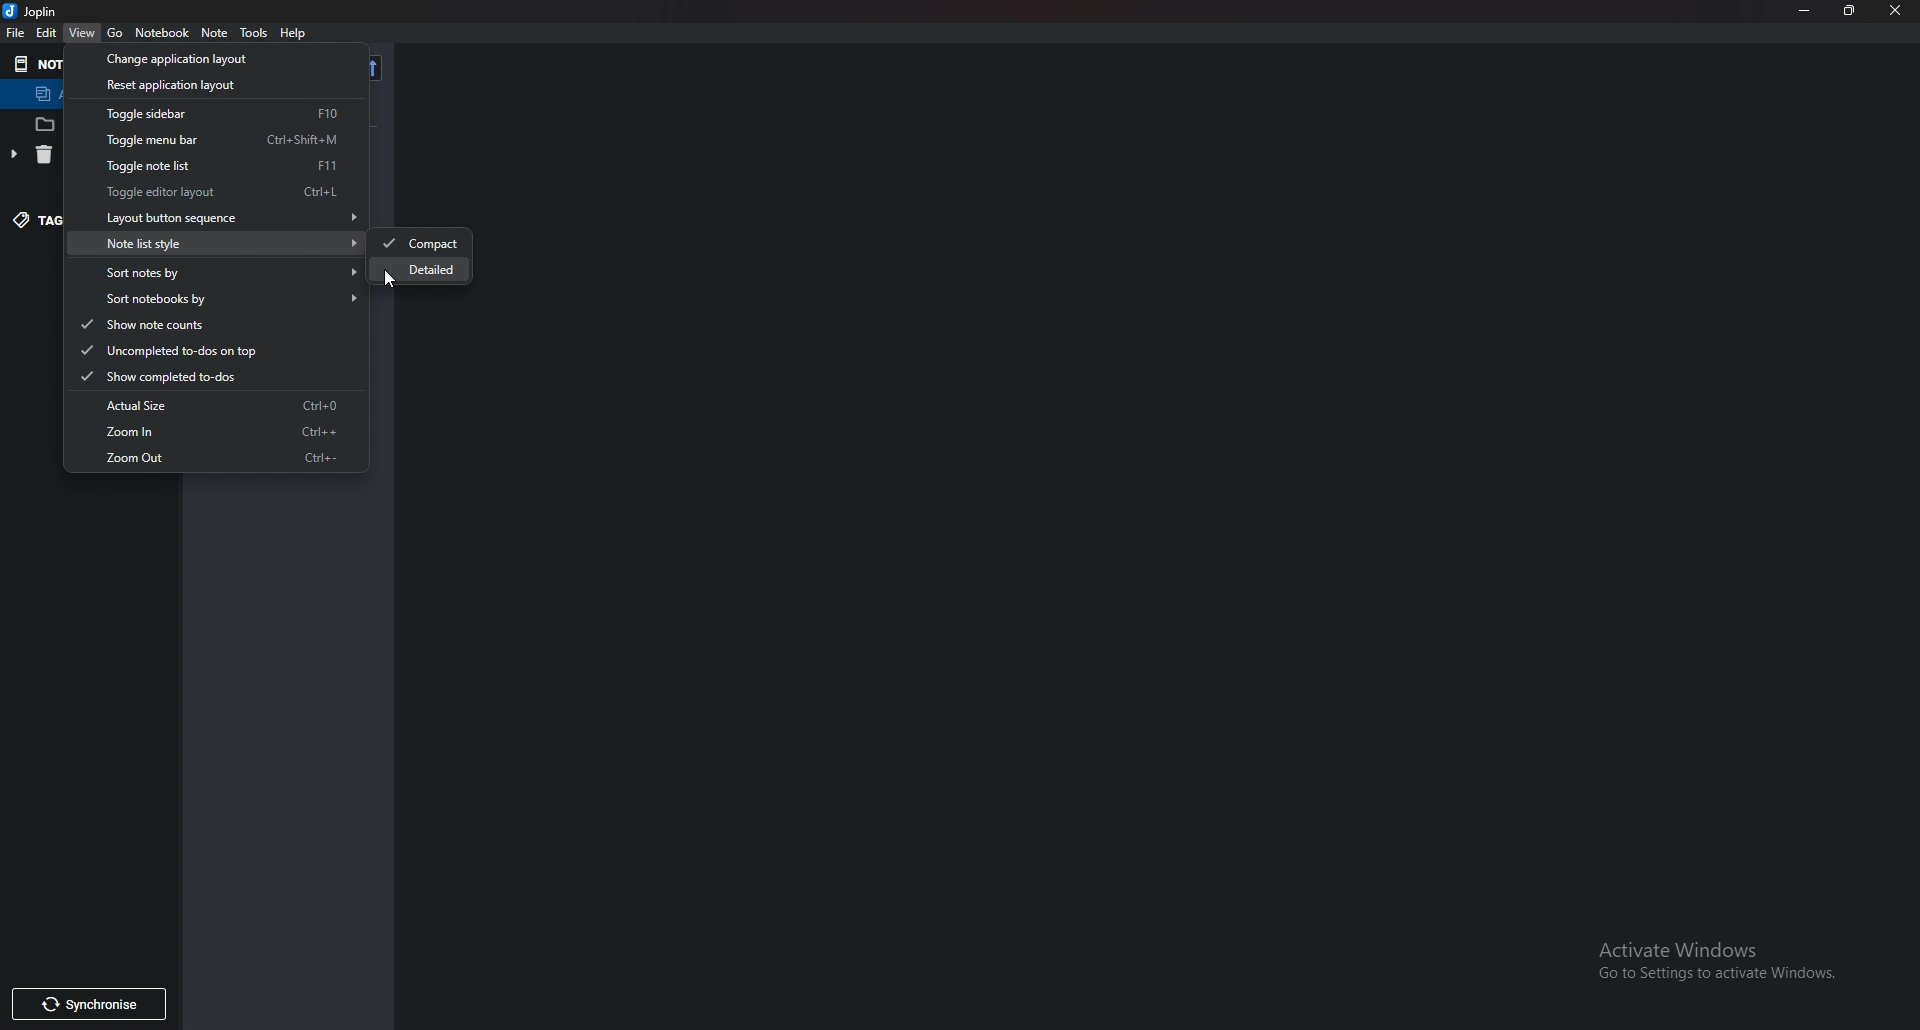 The width and height of the screenshot is (1920, 1030). I want to click on go, so click(116, 32).